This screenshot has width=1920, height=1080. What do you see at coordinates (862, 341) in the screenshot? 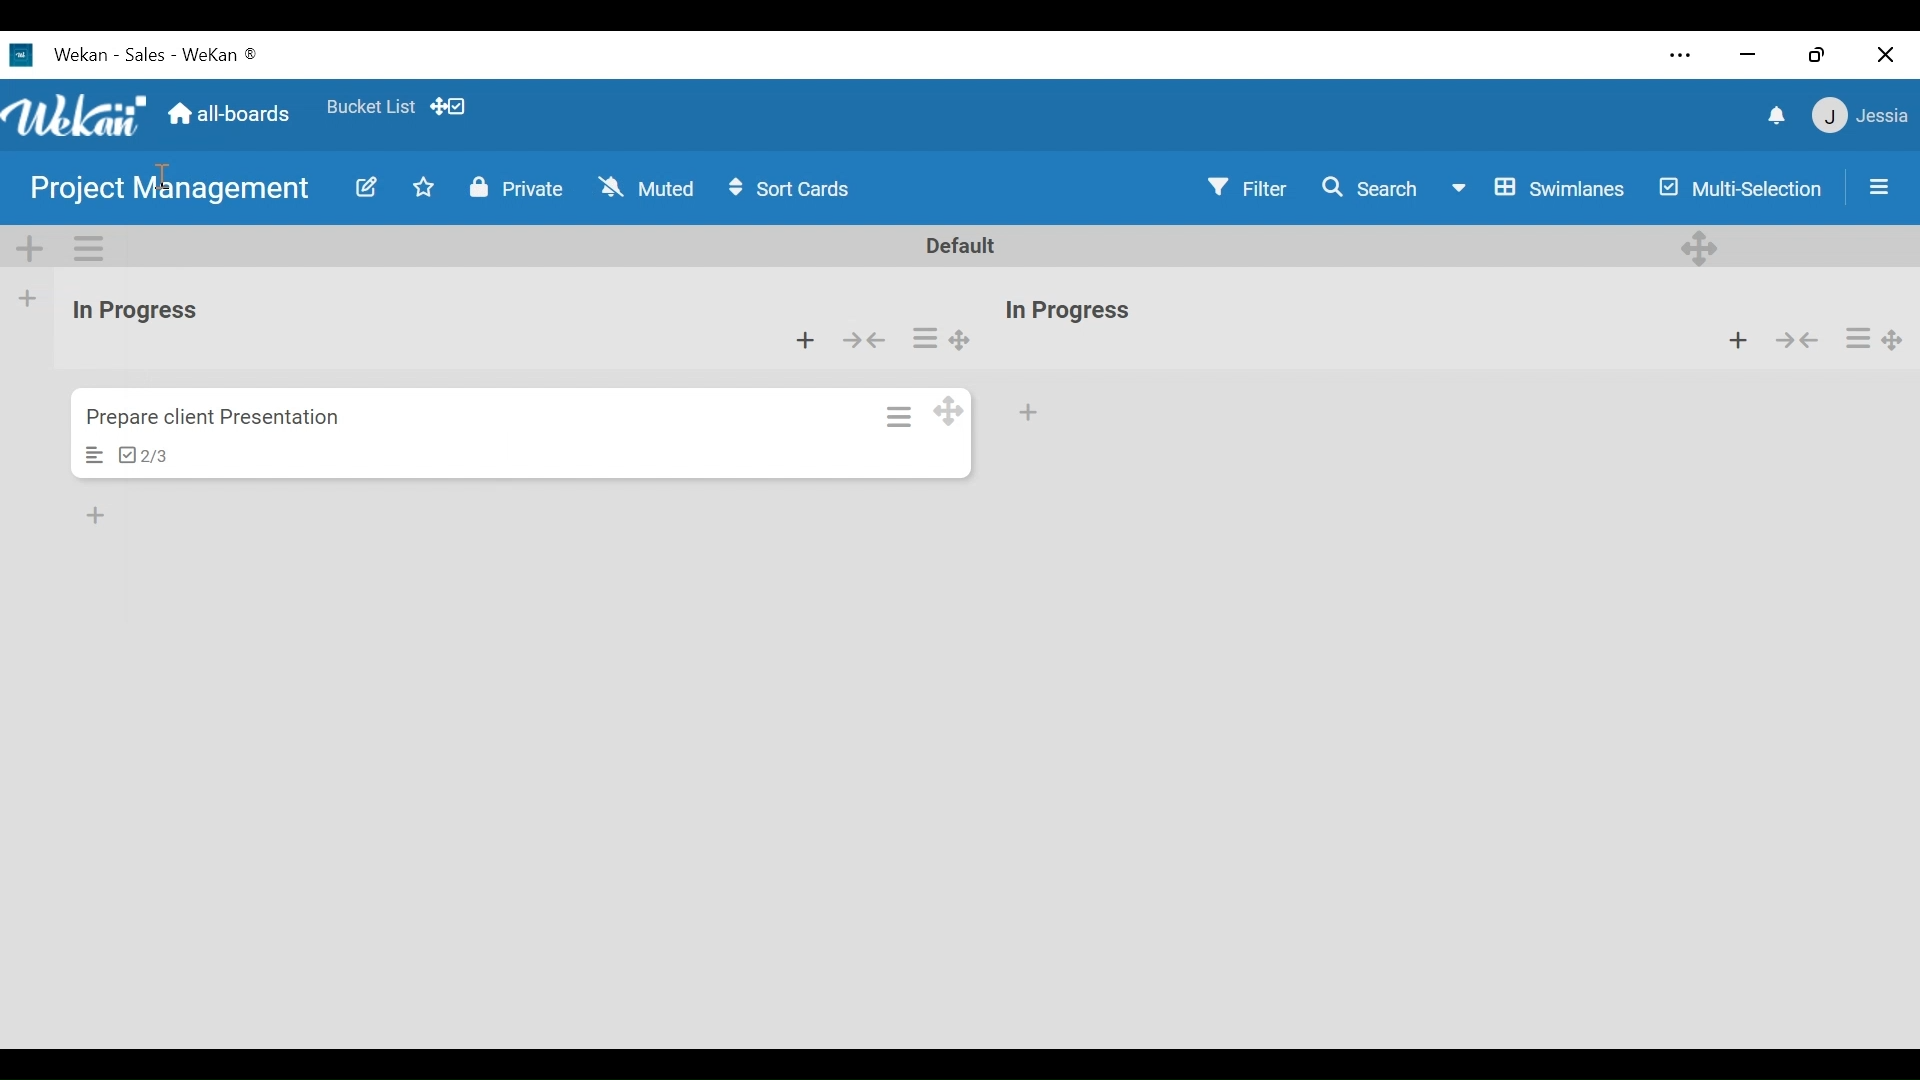
I see `Collapse` at bounding box center [862, 341].